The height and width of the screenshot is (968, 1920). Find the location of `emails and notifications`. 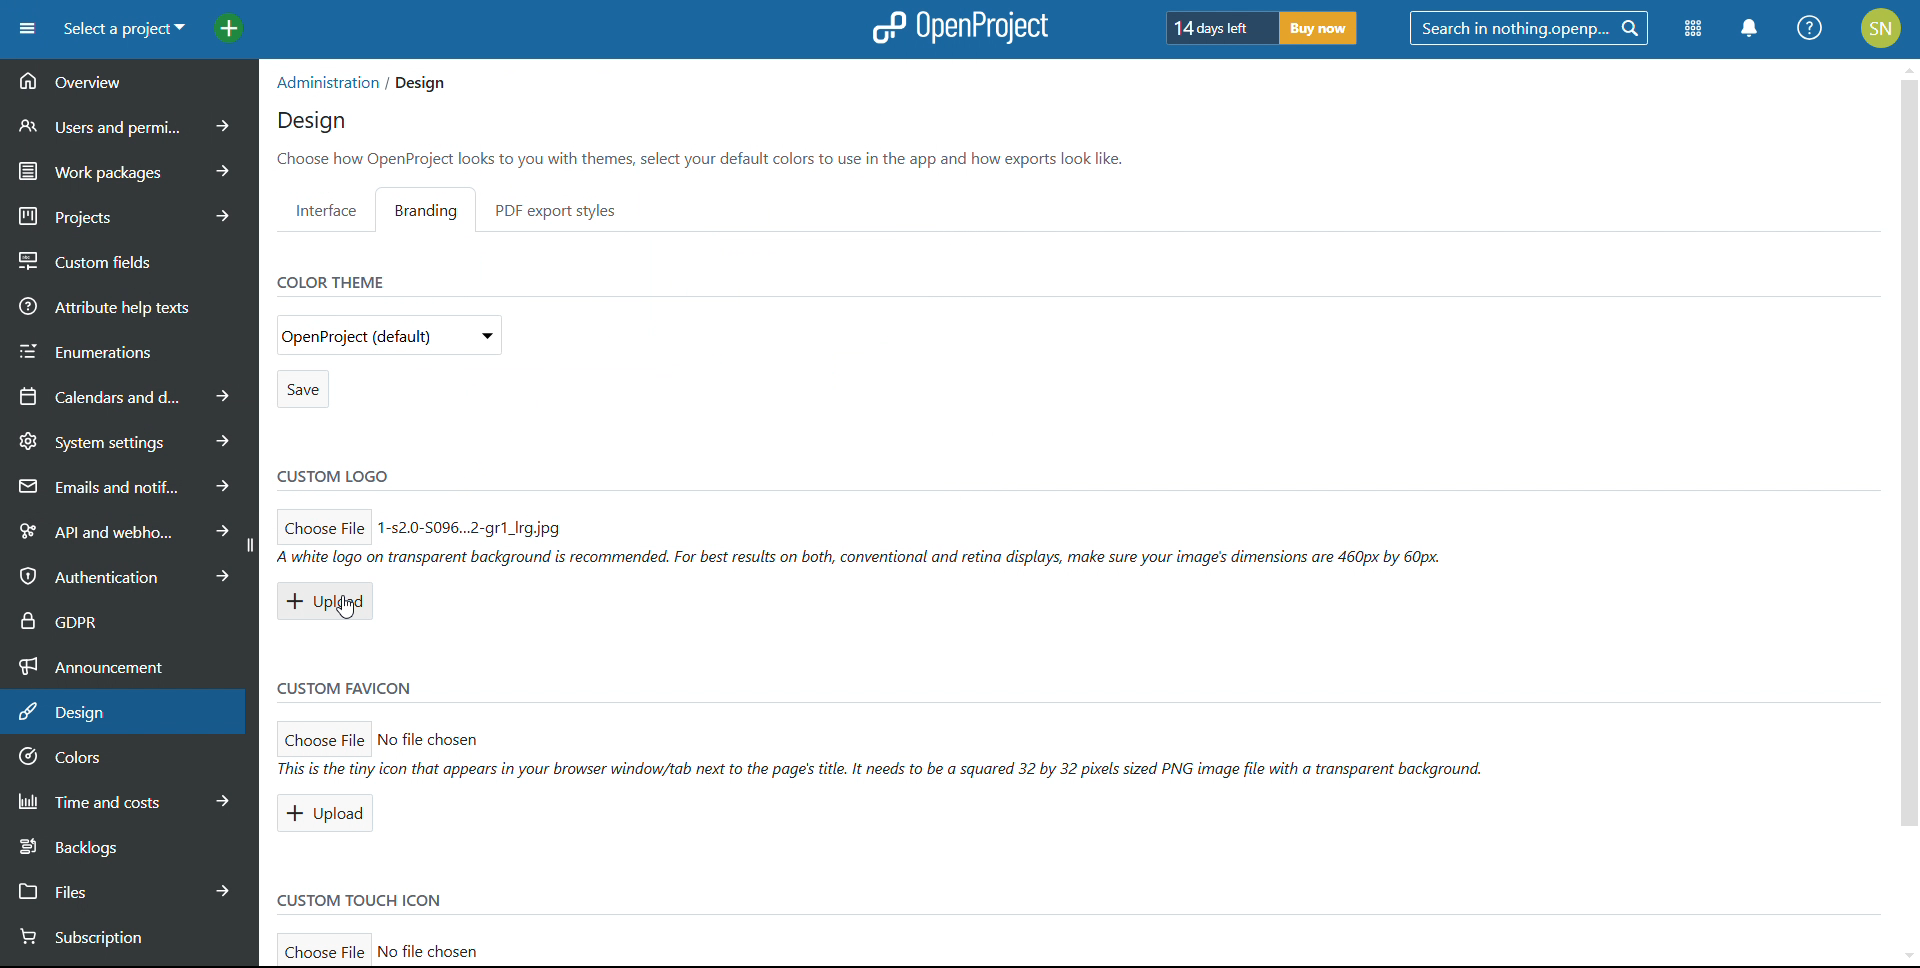

emails and notifications is located at coordinates (125, 485).